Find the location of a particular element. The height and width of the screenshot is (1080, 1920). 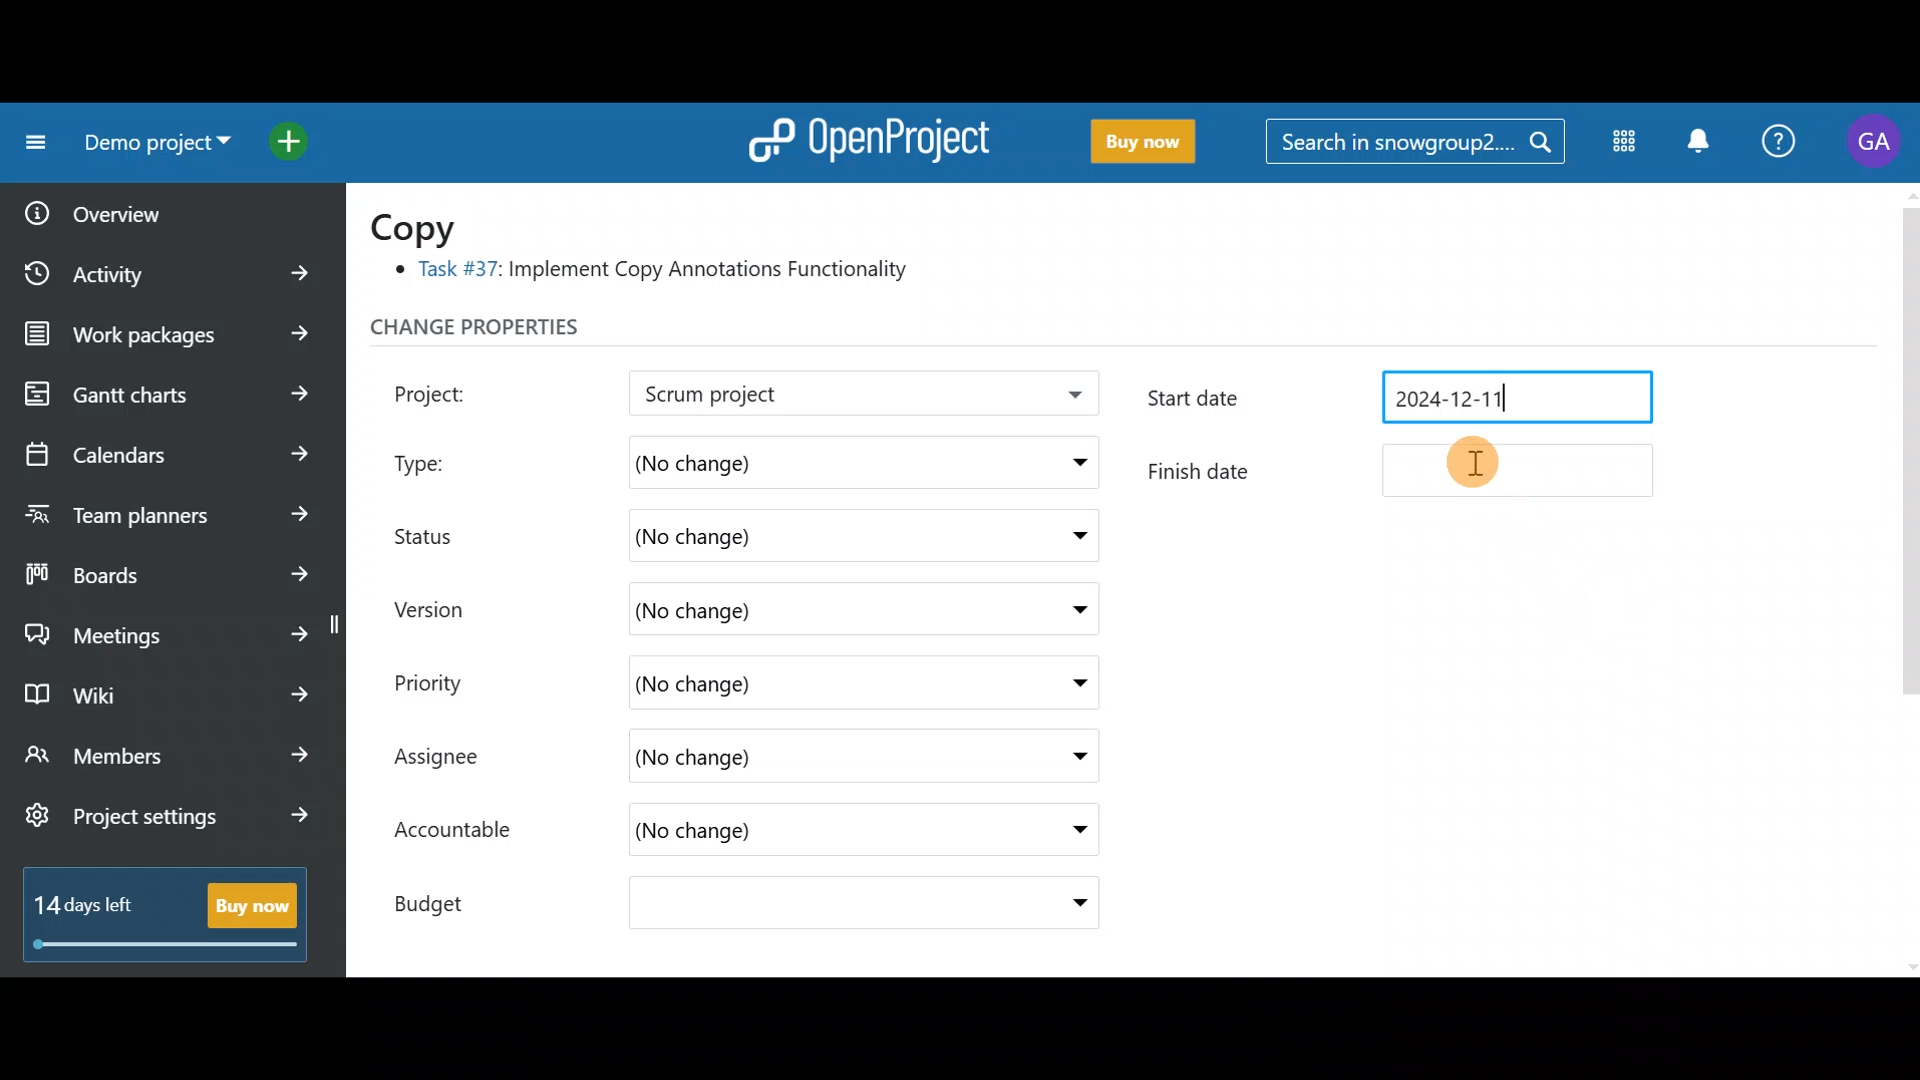

(No change) is located at coordinates (796, 906).